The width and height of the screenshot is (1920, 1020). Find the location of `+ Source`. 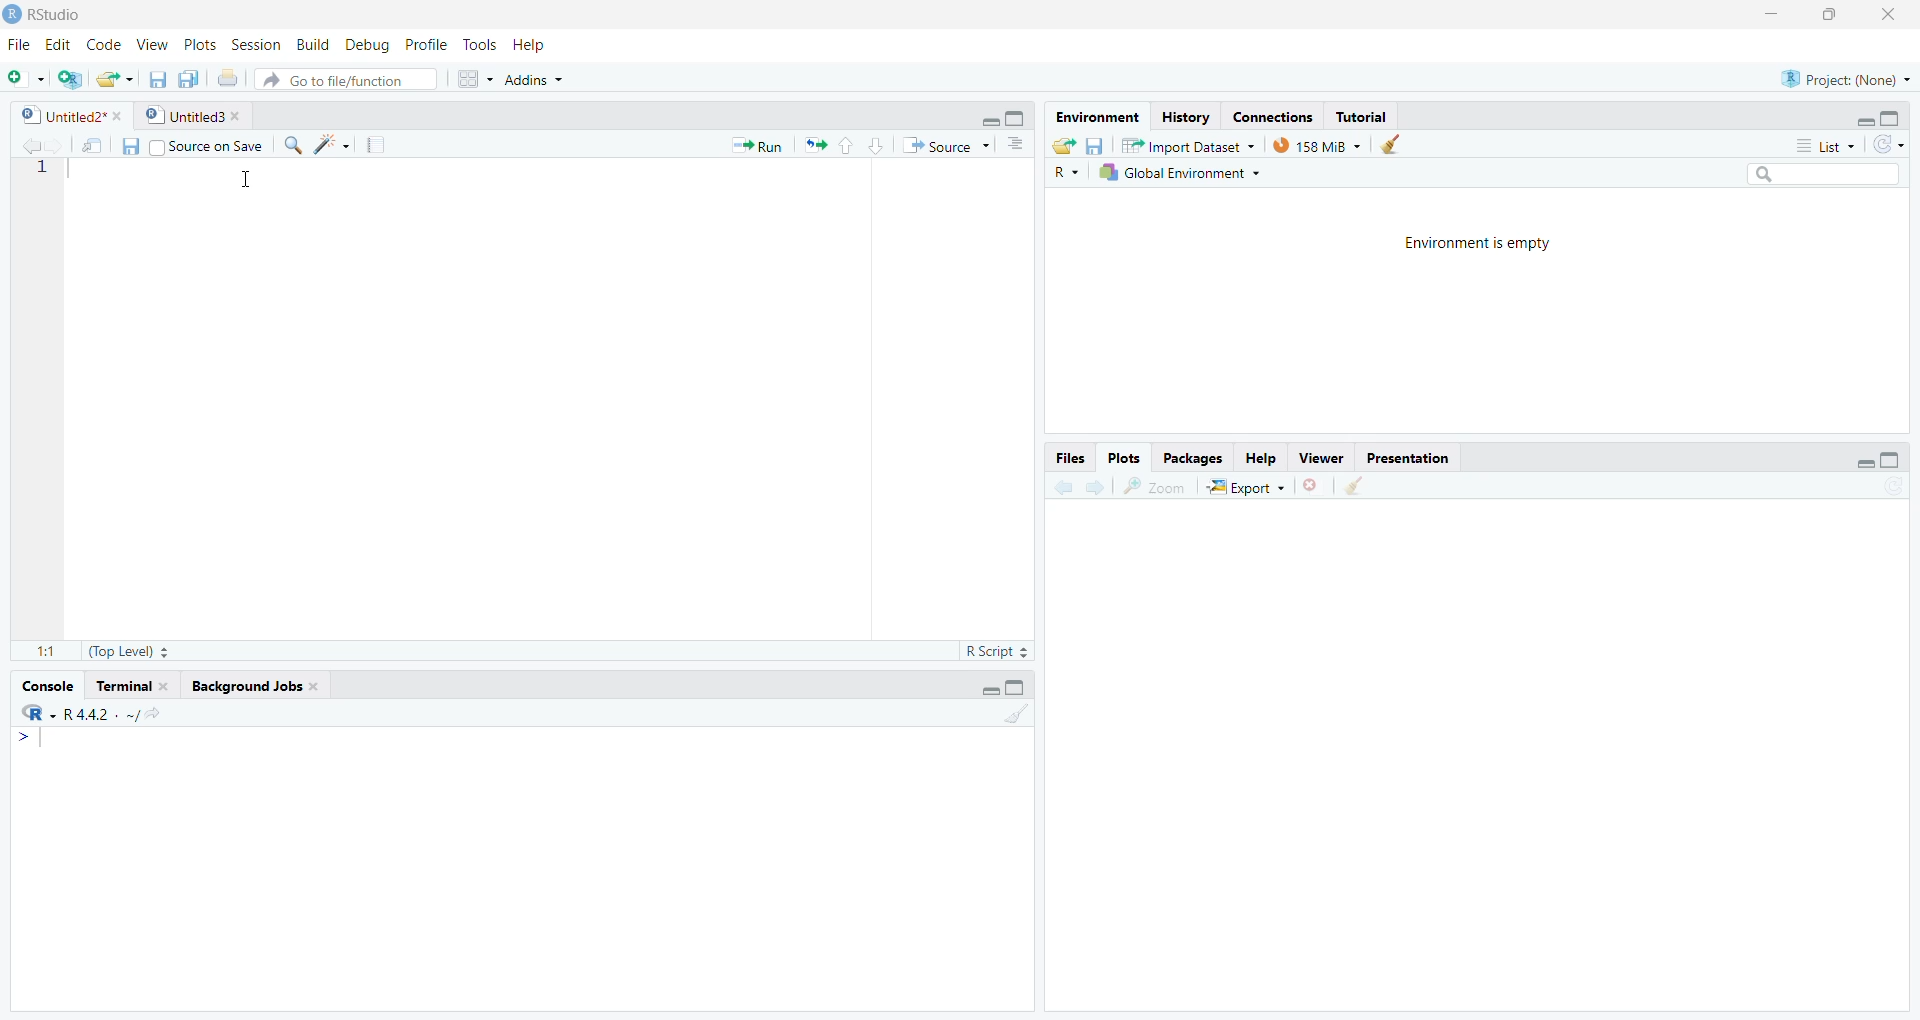

+ Source is located at coordinates (945, 146).